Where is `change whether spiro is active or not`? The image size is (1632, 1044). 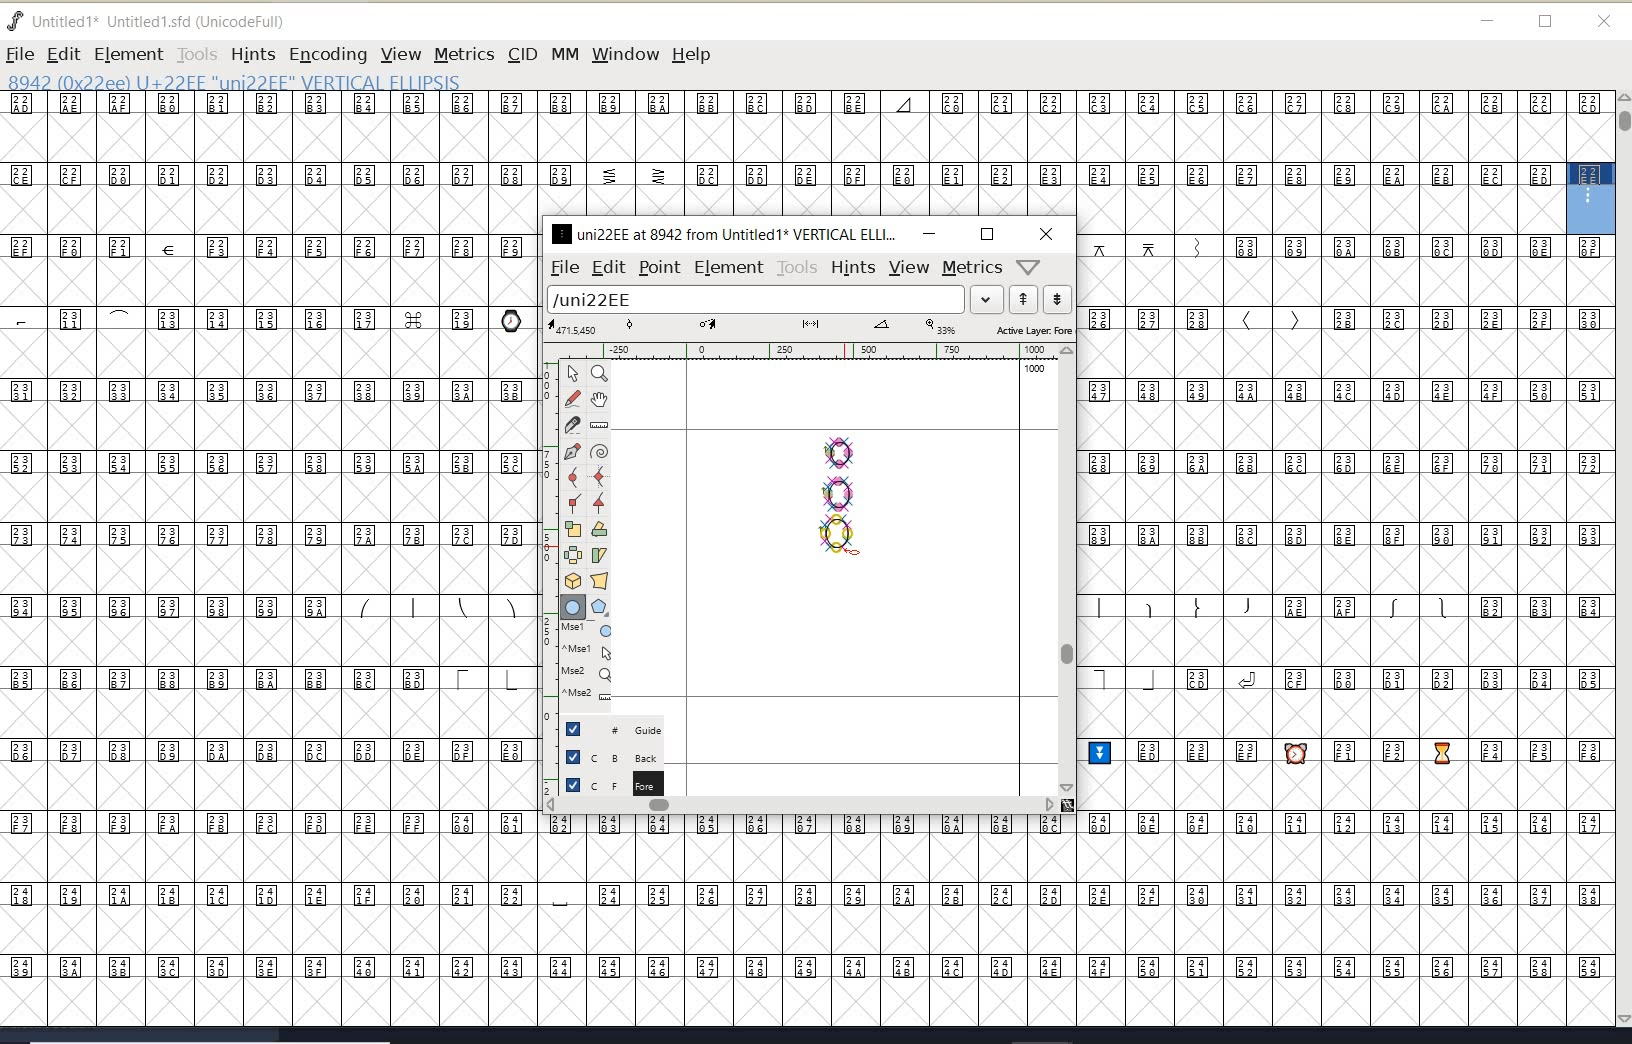
change whether spiro is active or not is located at coordinates (599, 454).